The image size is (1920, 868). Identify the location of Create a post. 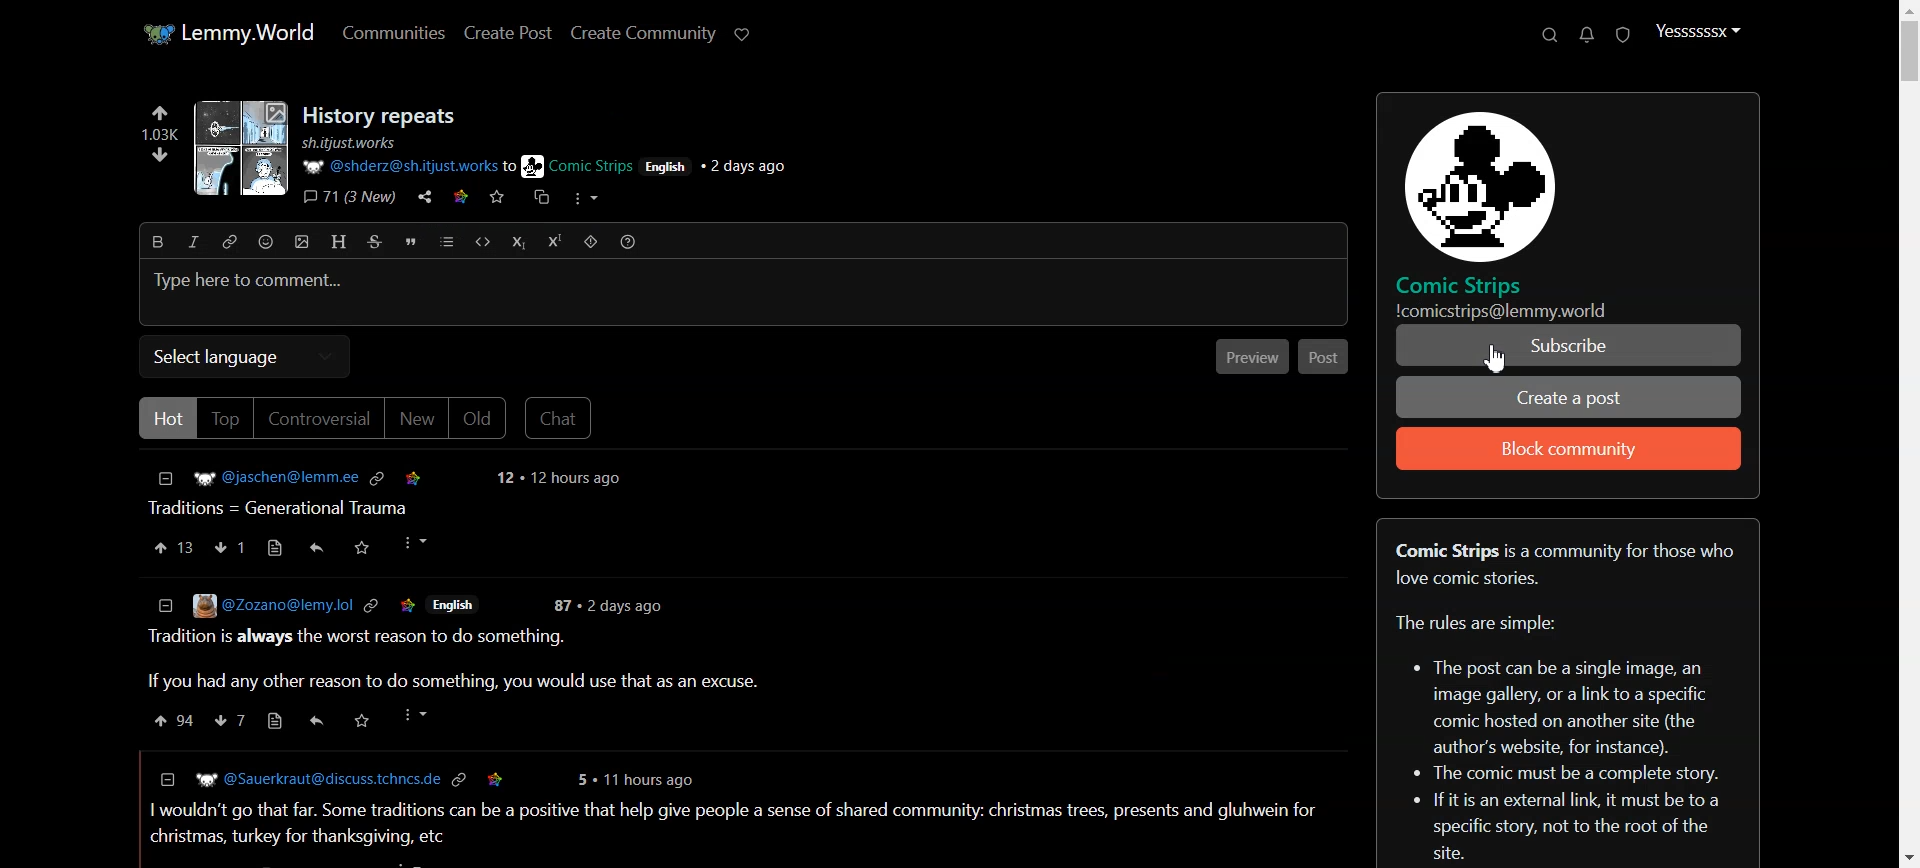
(1568, 397).